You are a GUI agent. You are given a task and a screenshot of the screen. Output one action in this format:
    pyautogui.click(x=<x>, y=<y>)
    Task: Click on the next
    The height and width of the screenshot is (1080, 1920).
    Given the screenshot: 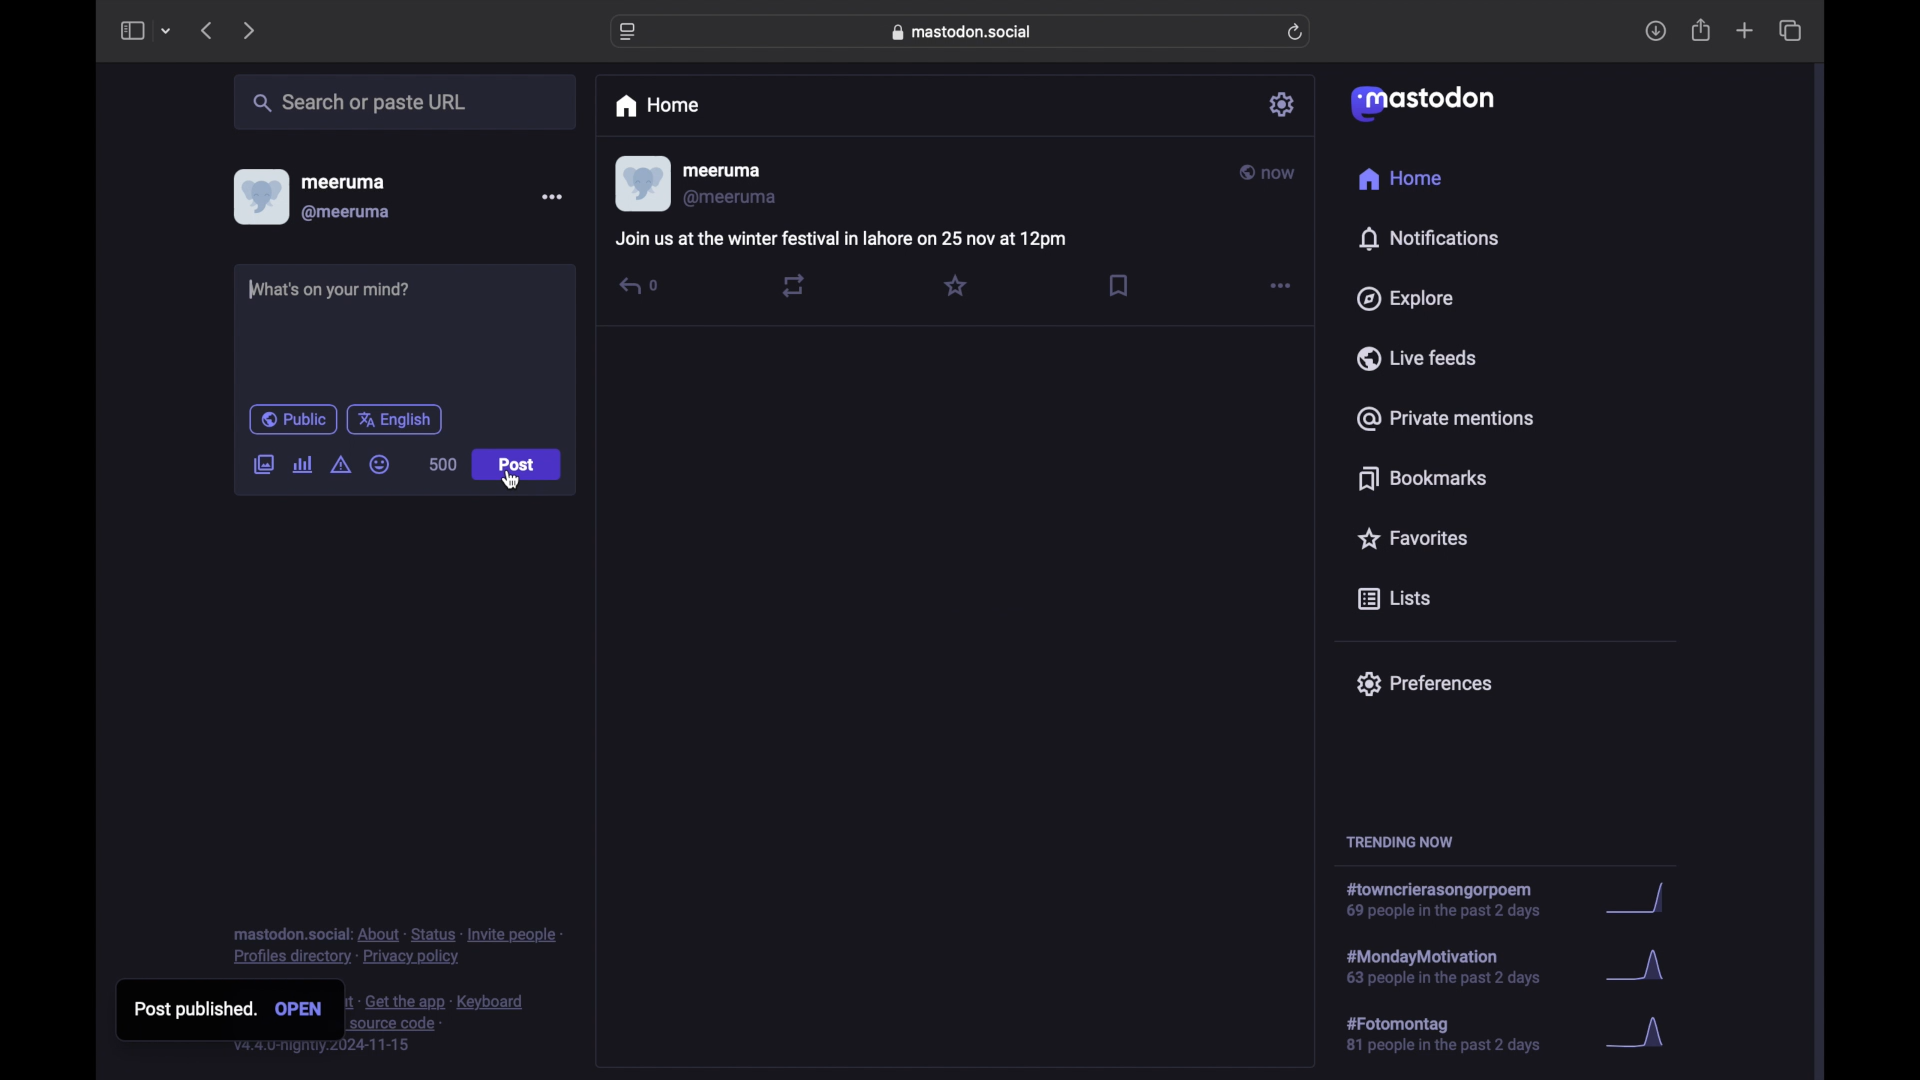 What is the action you would take?
    pyautogui.click(x=251, y=30)
    